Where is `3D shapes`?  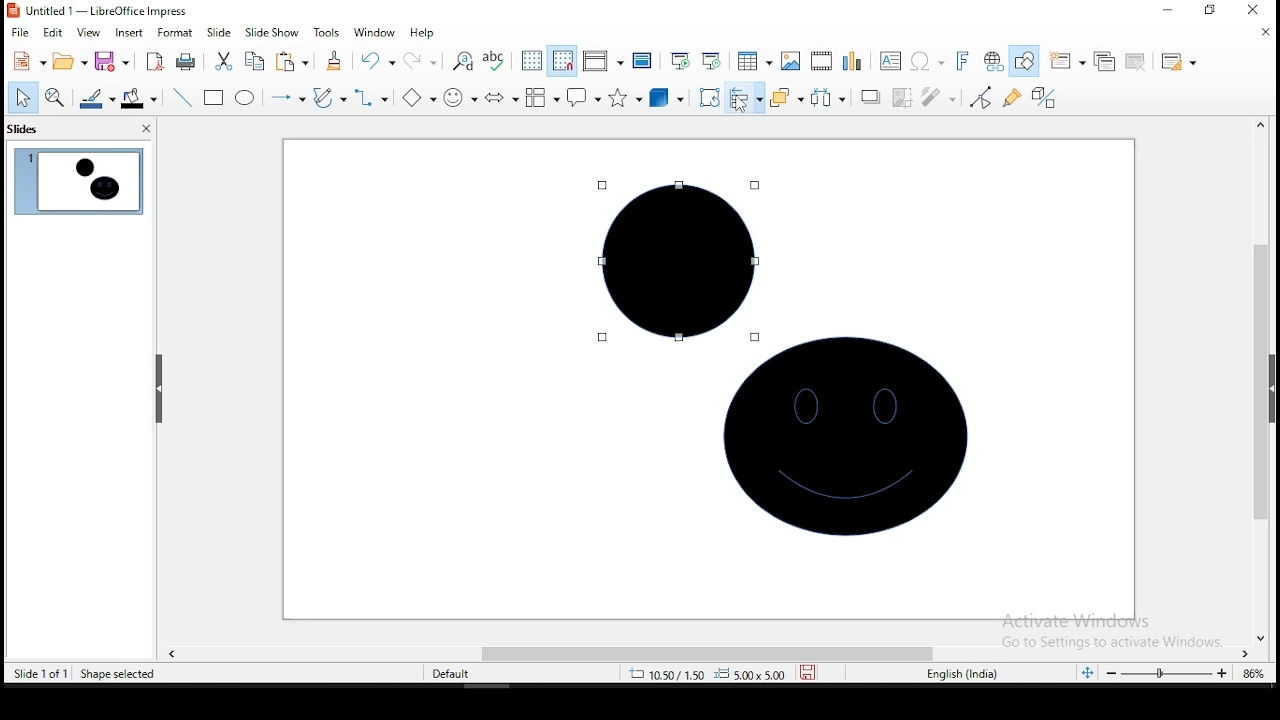 3D shapes is located at coordinates (667, 99).